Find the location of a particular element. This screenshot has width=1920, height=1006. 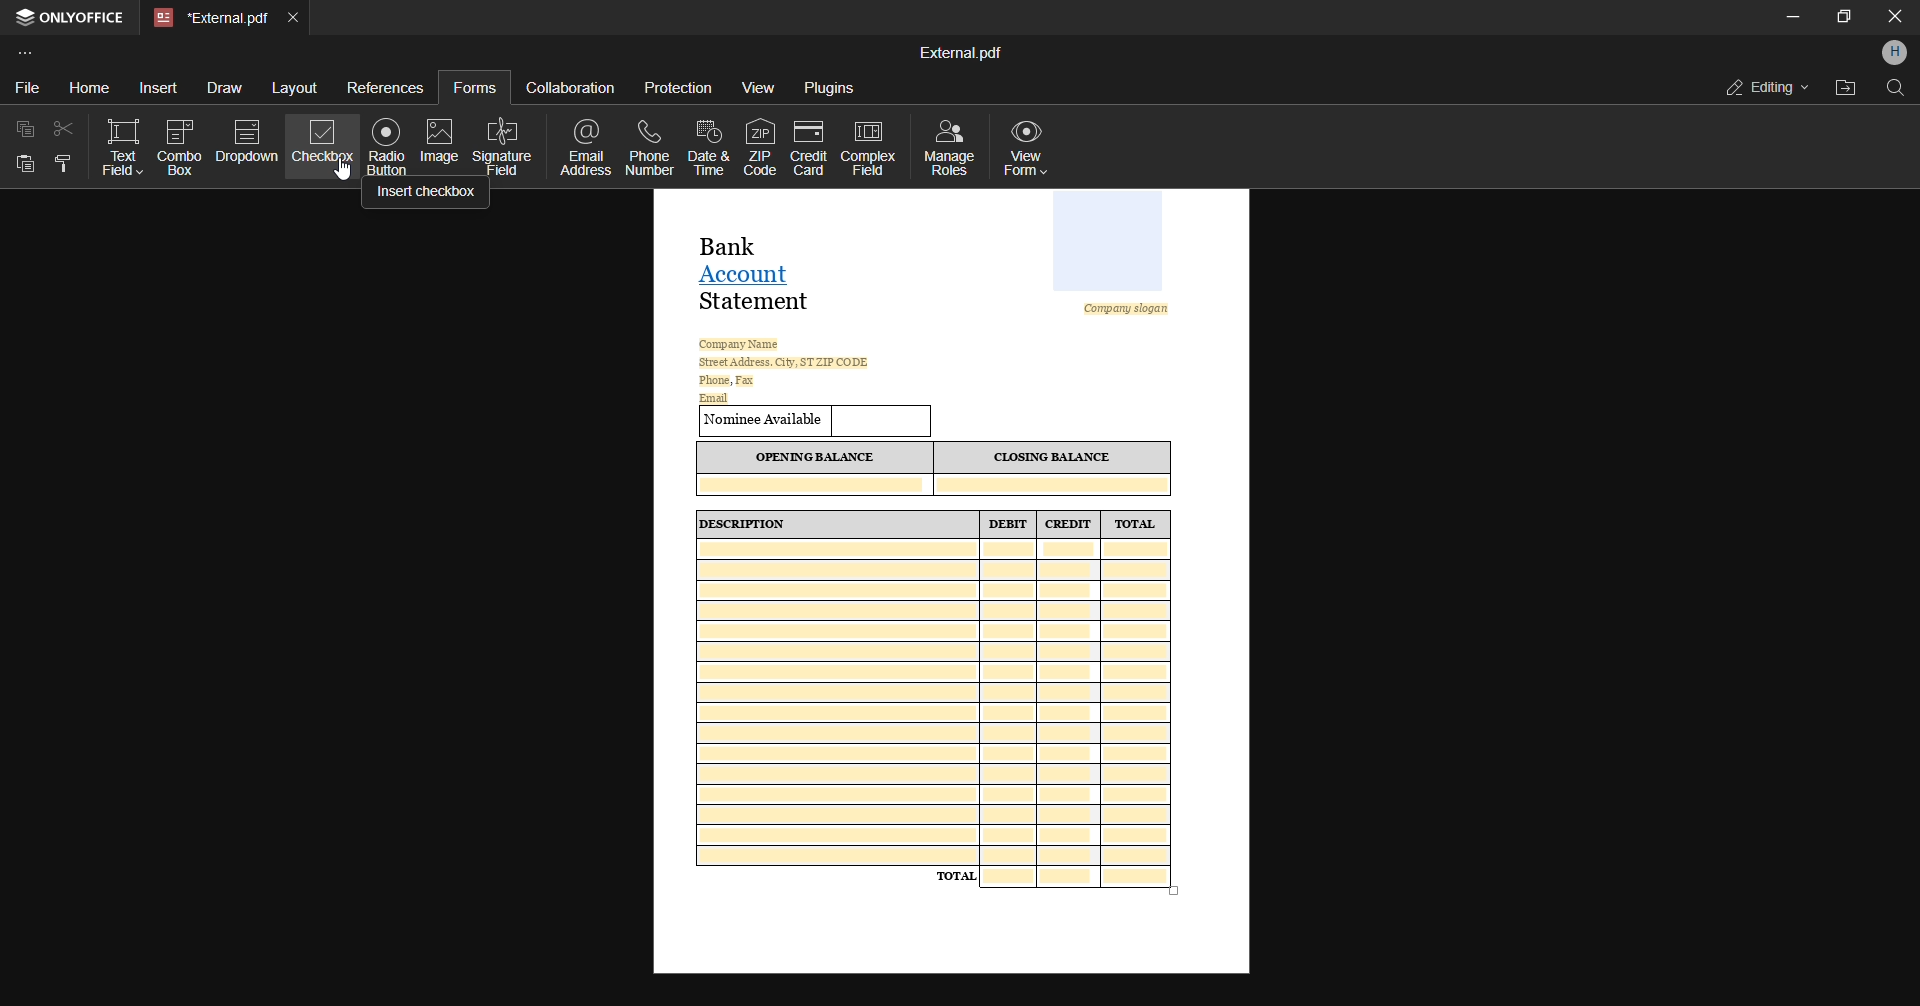

phone number is located at coordinates (652, 147).